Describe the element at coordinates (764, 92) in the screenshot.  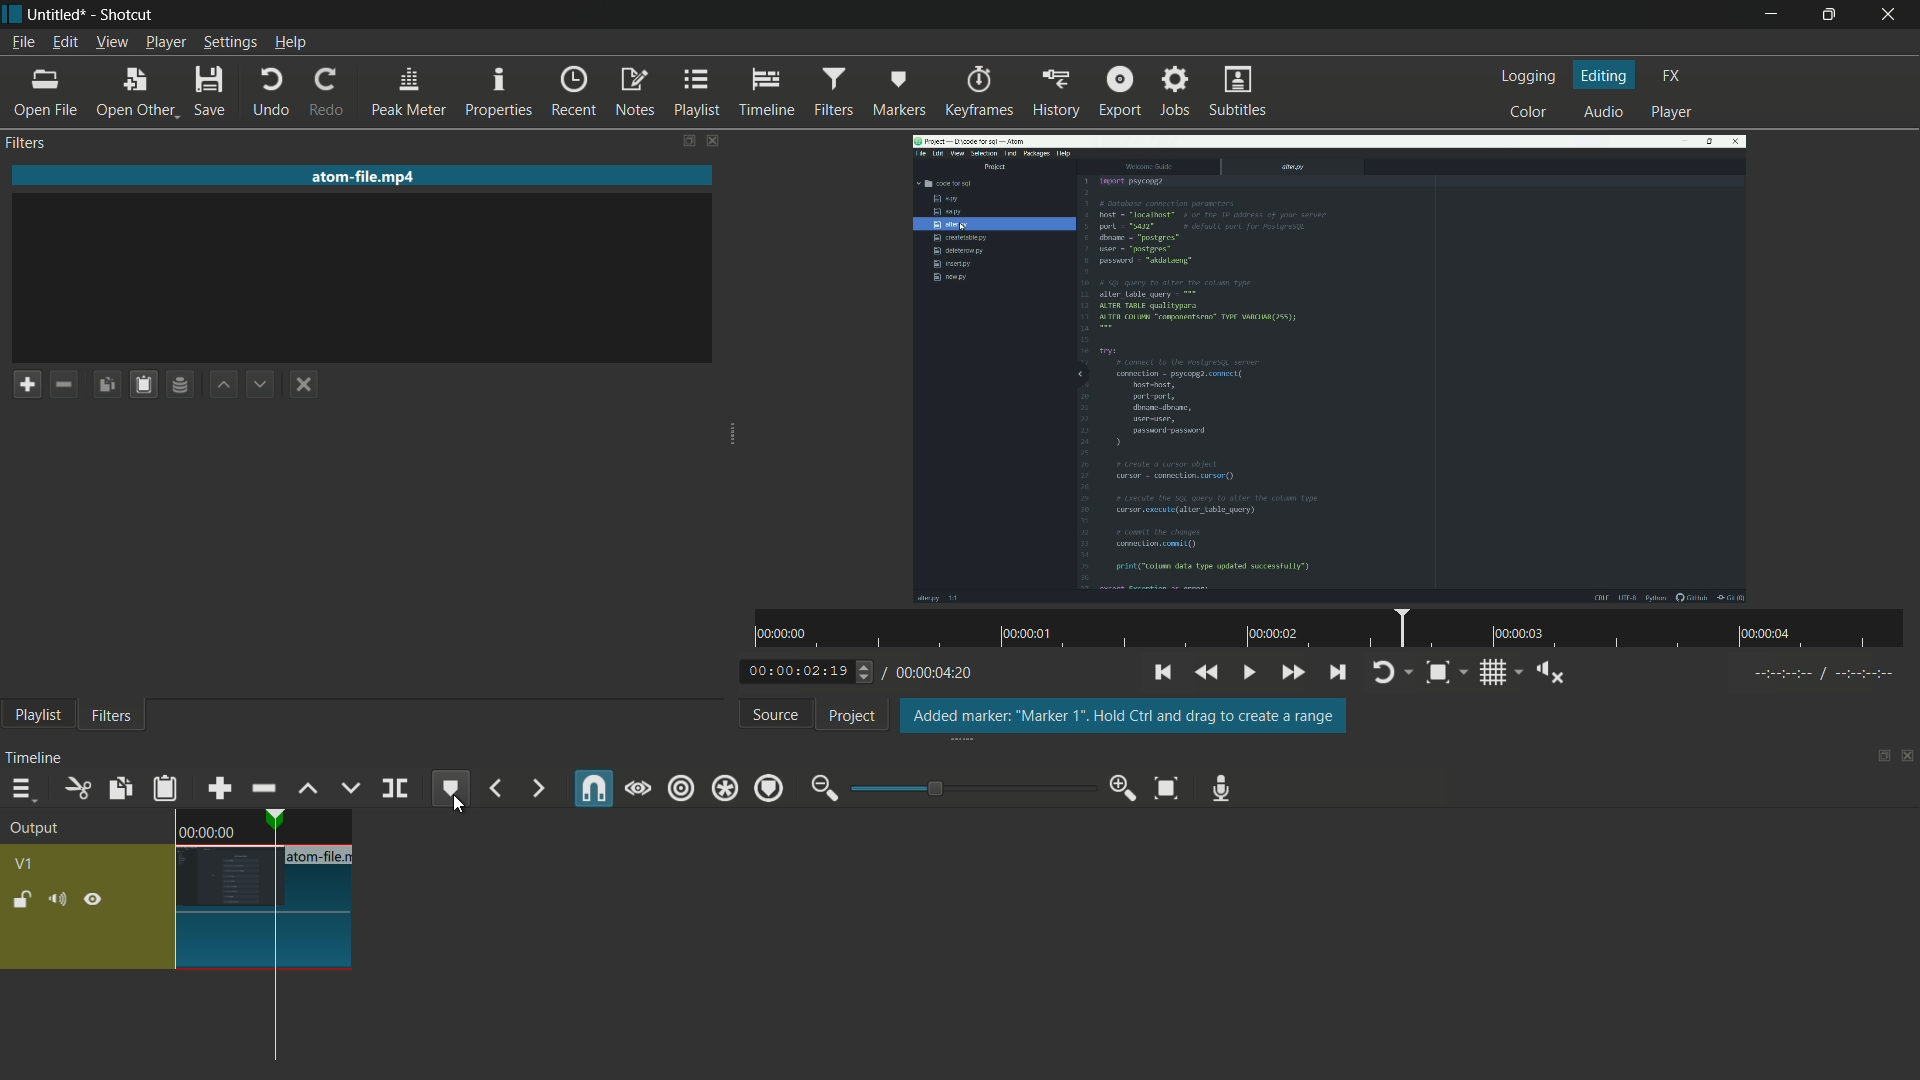
I see `timeline` at that location.